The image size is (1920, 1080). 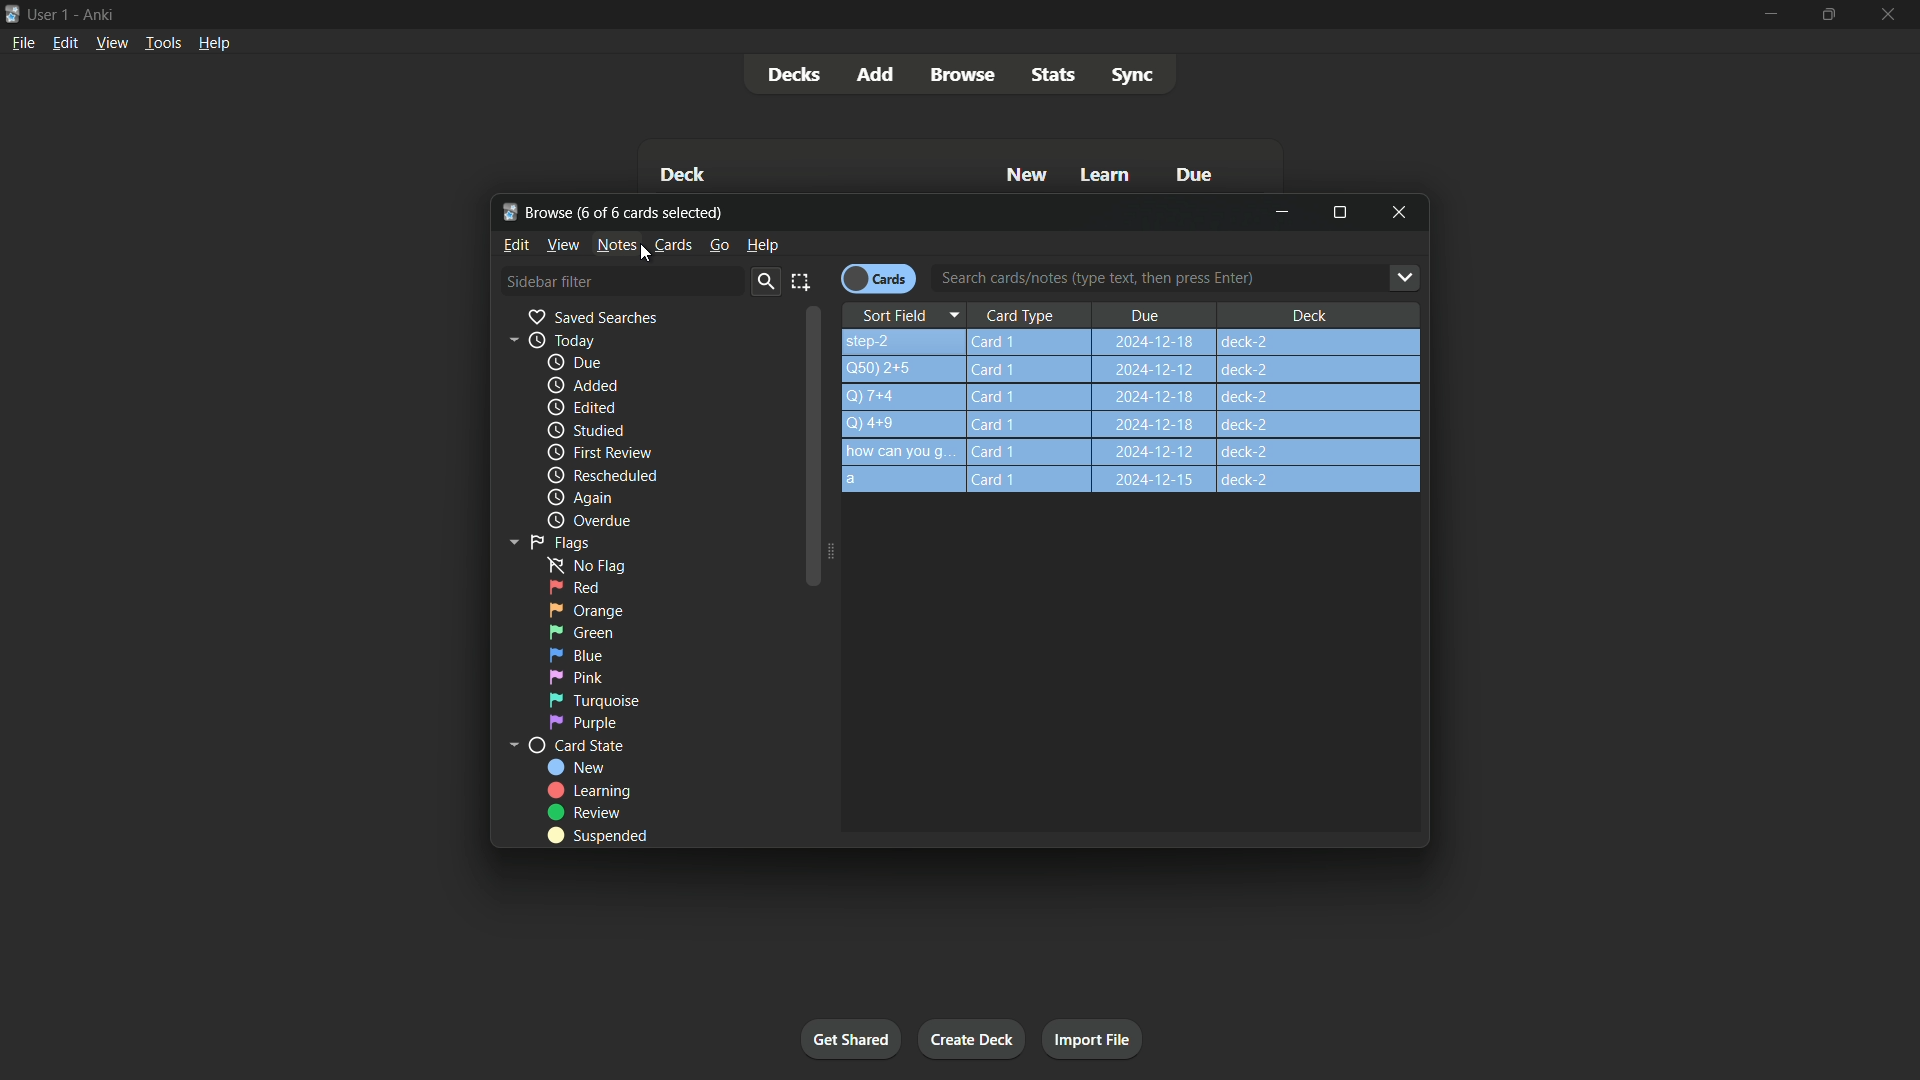 What do you see at coordinates (1094, 1040) in the screenshot?
I see `Import file` at bounding box center [1094, 1040].